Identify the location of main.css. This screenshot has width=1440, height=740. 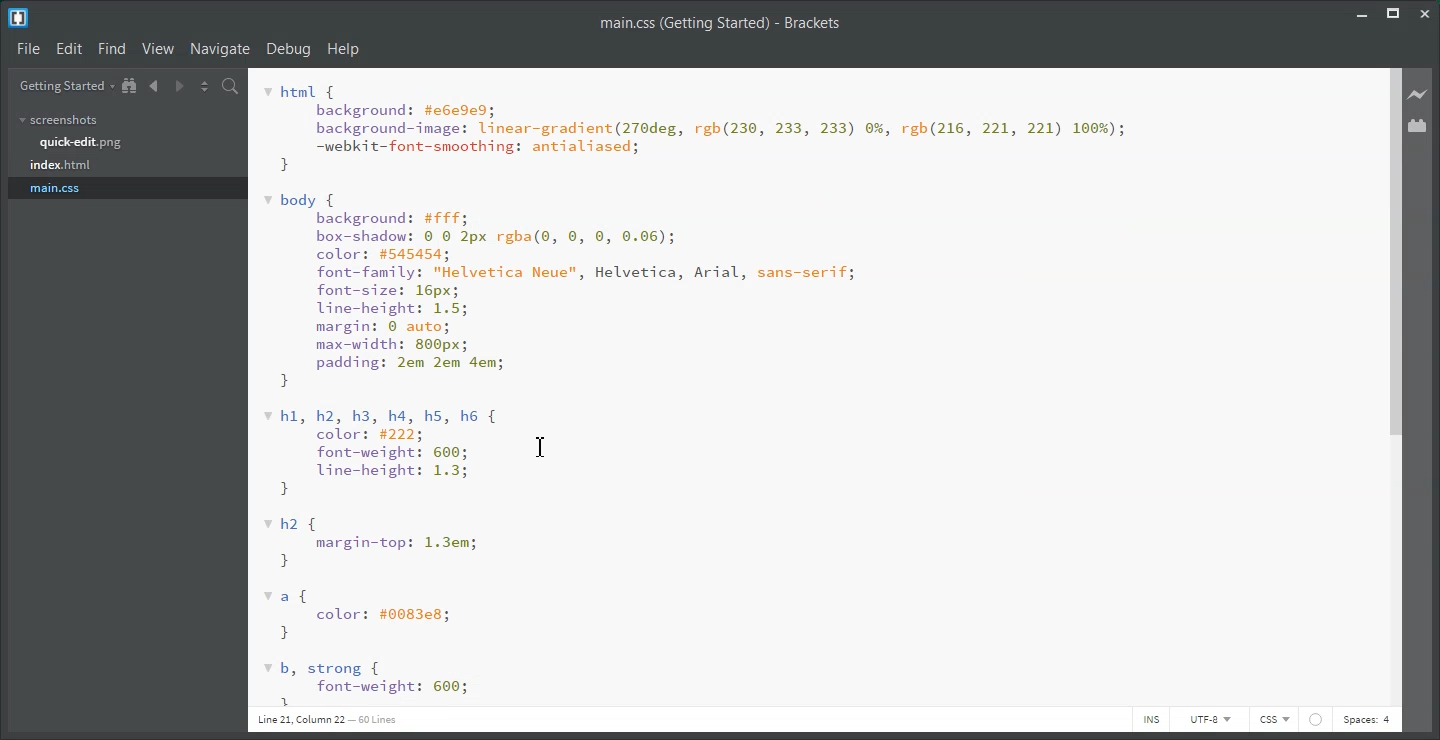
(56, 188).